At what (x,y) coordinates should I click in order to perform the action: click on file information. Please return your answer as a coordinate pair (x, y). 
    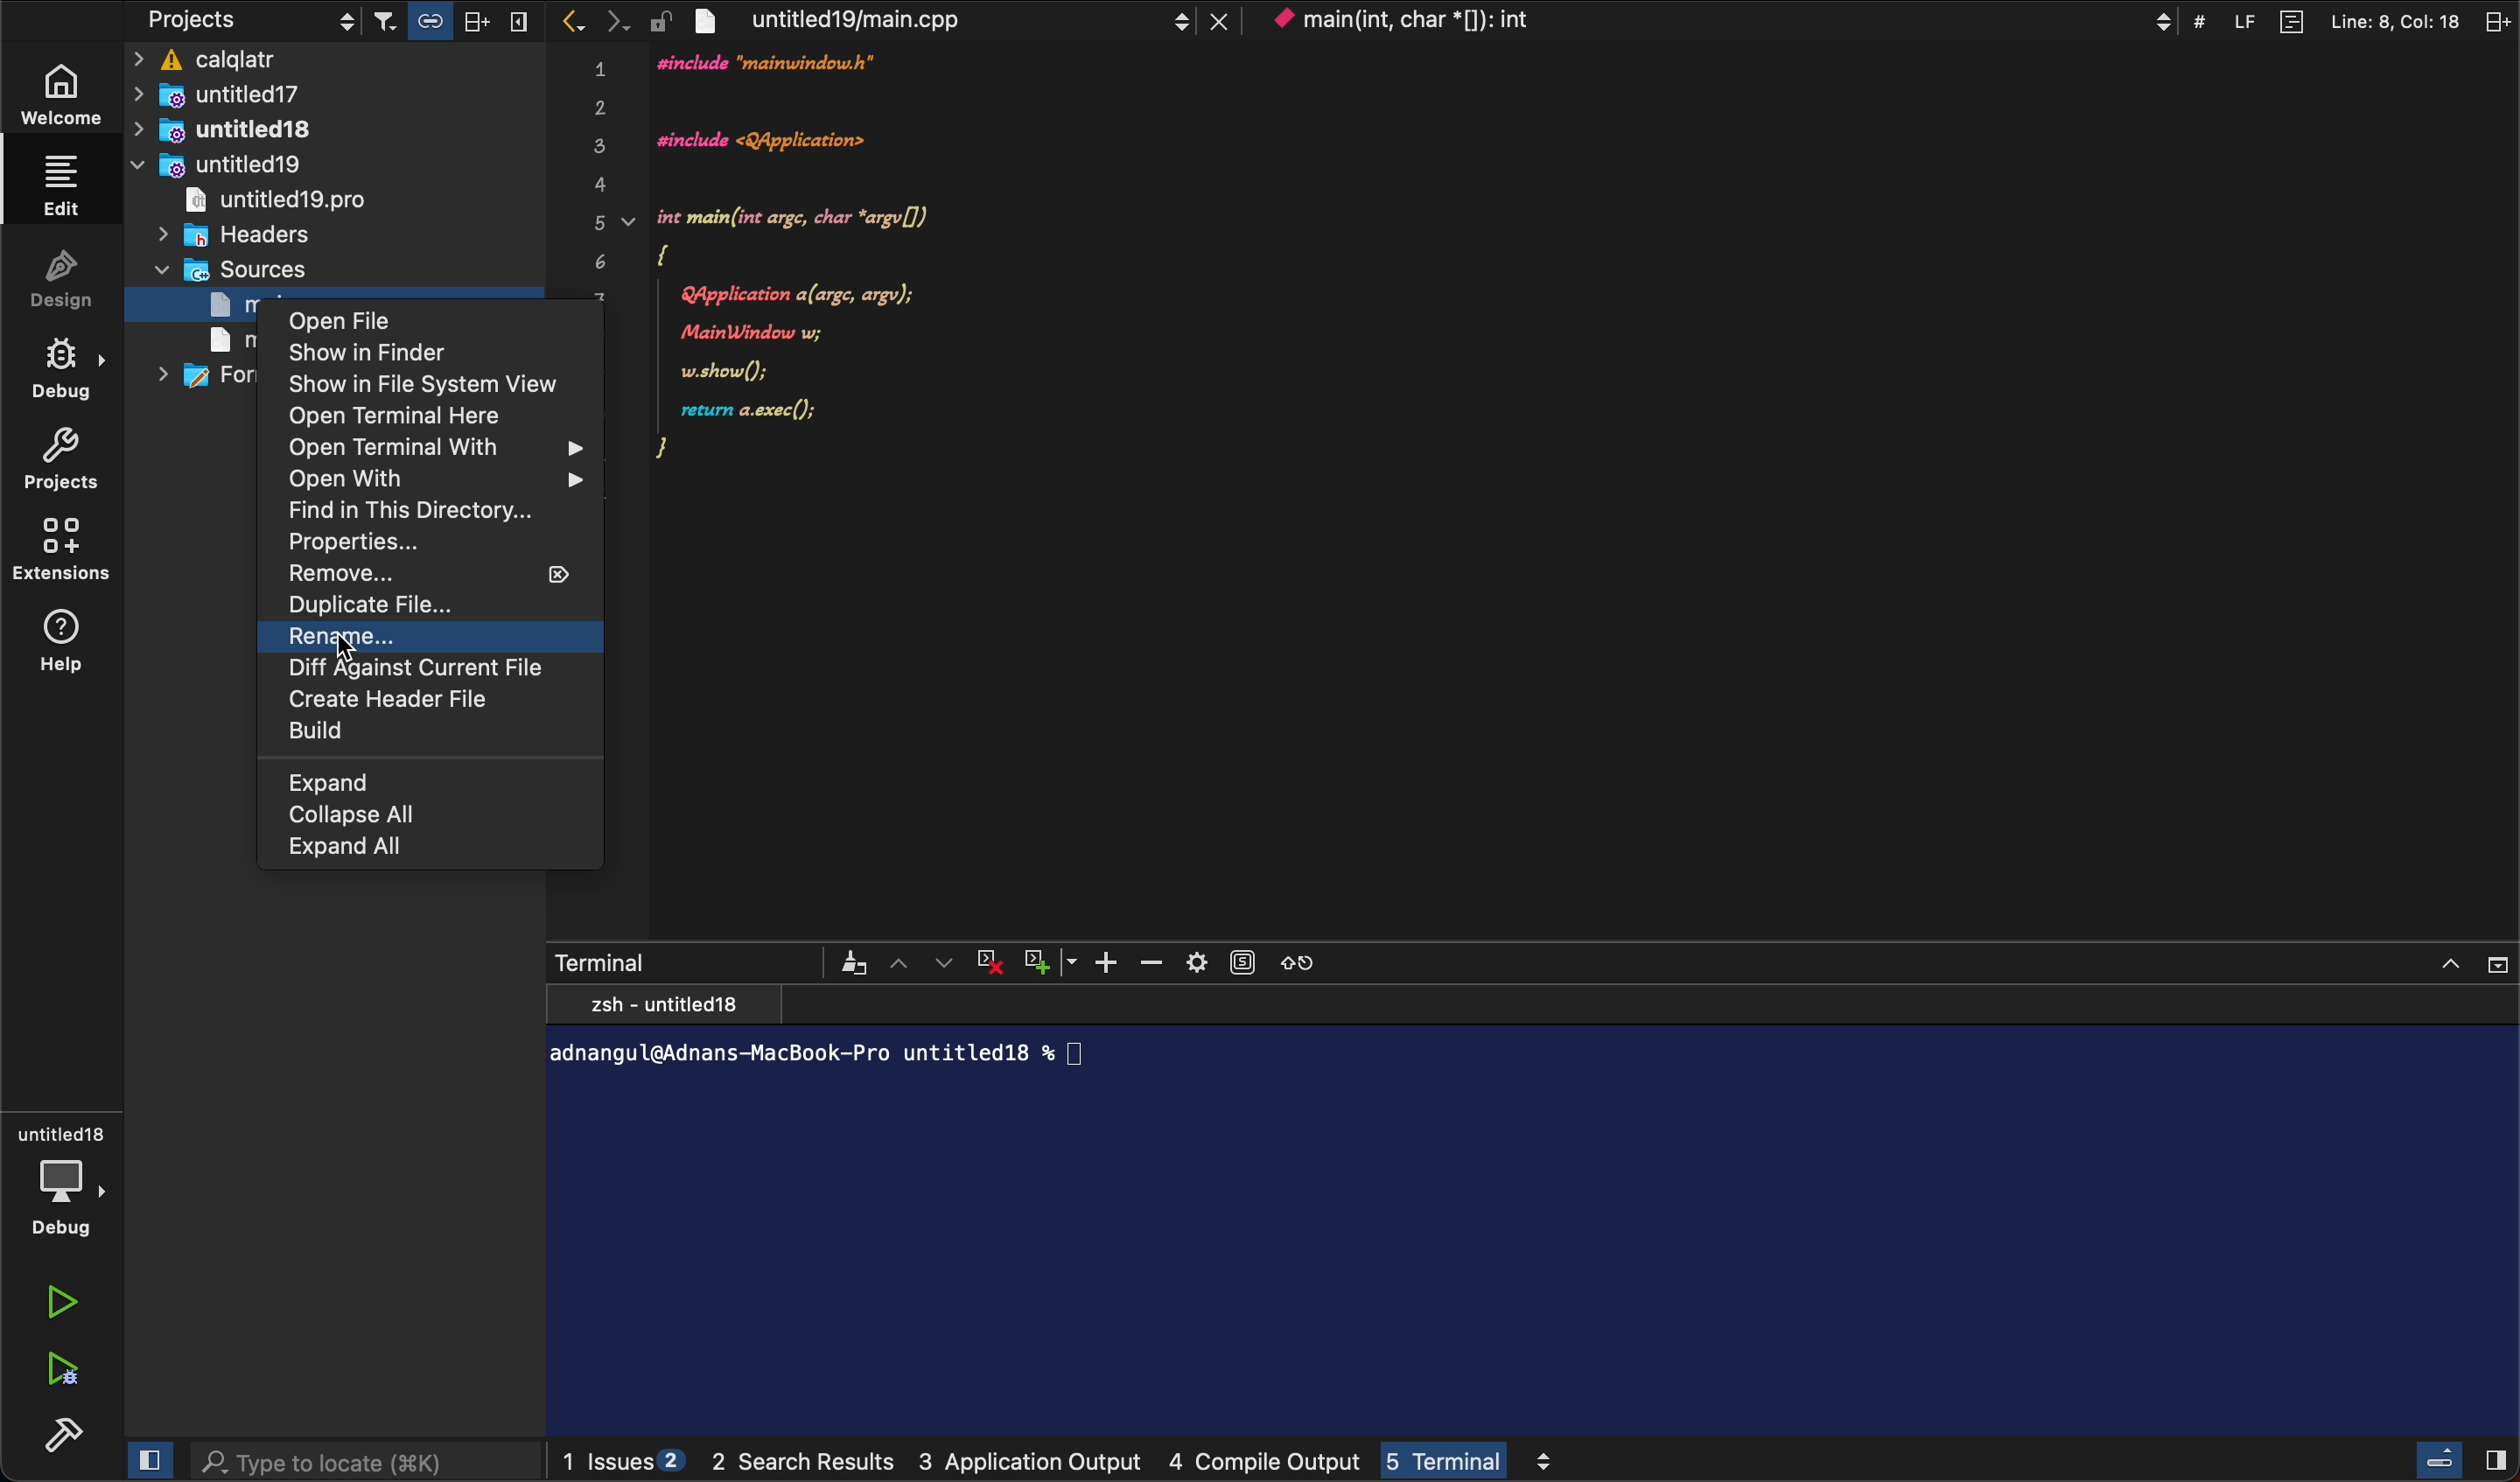
    Looking at the image, I should click on (2324, 19).